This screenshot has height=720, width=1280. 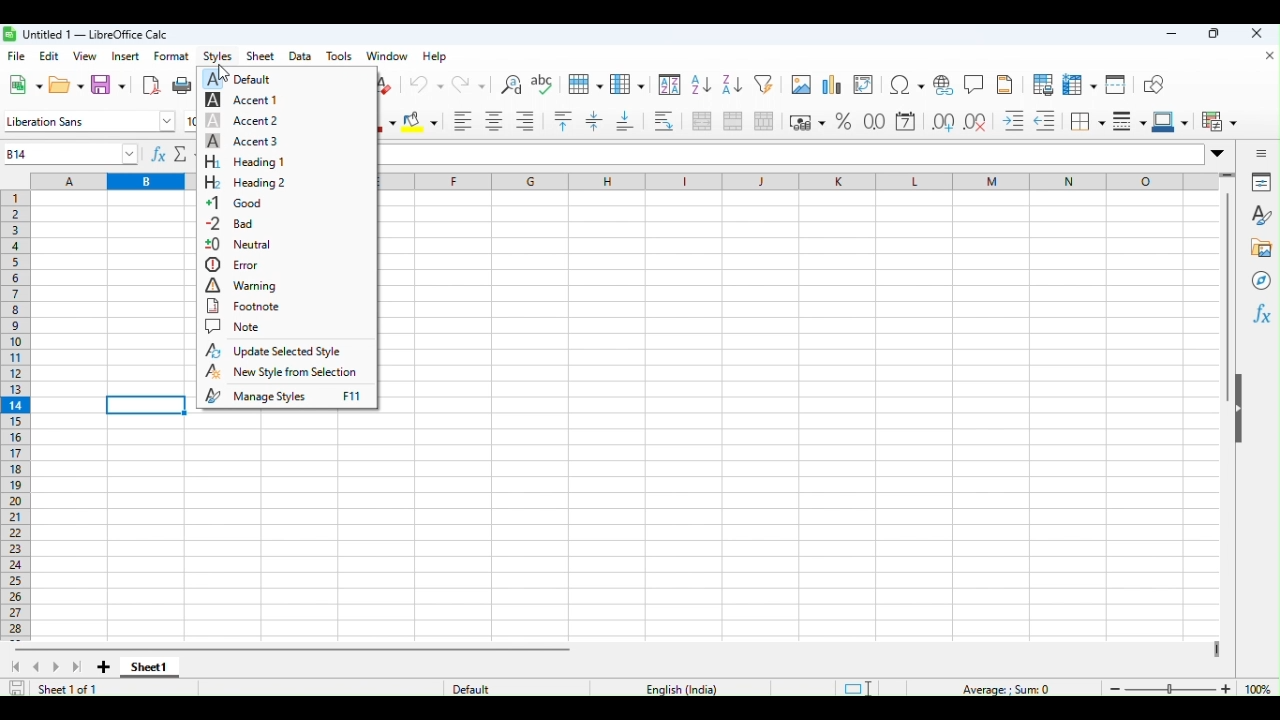 I want to click on Split window, so click(x=1113, y=85).